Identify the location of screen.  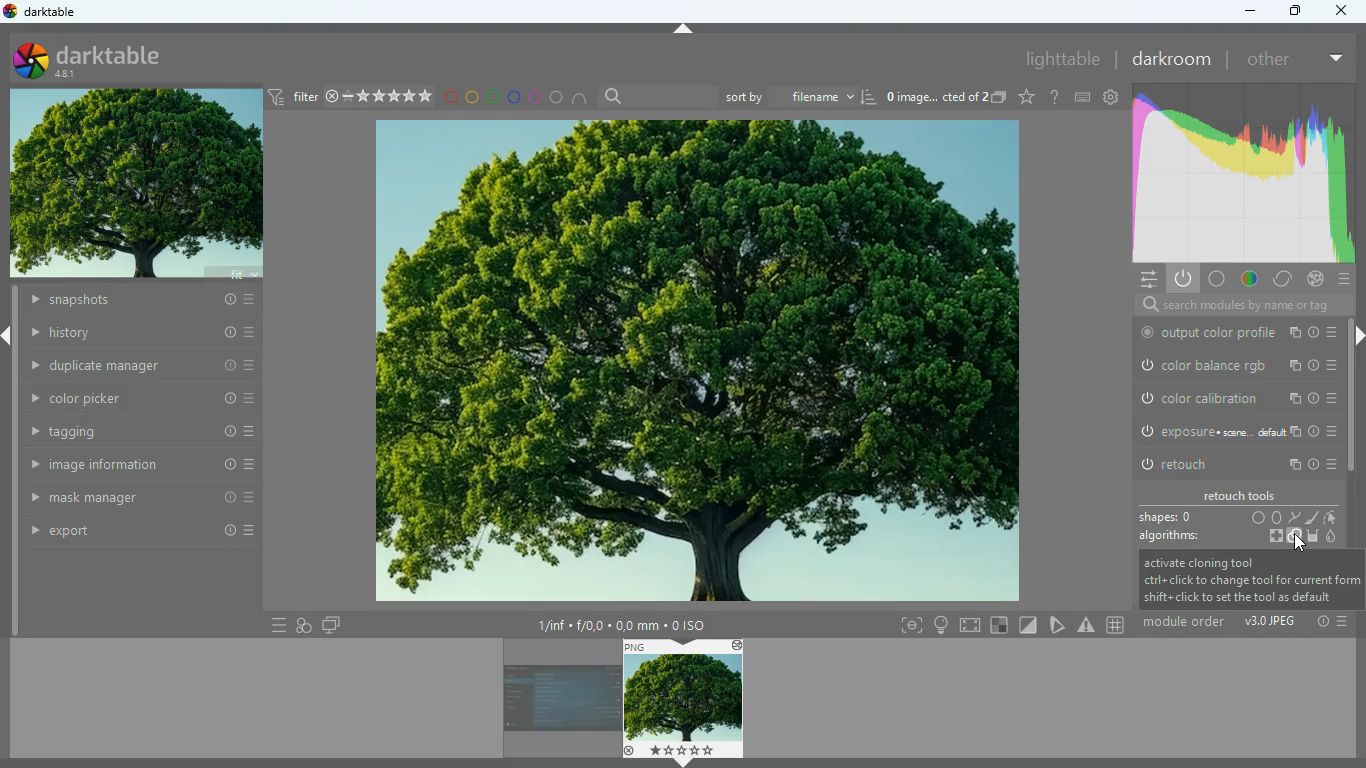
(332, 625).